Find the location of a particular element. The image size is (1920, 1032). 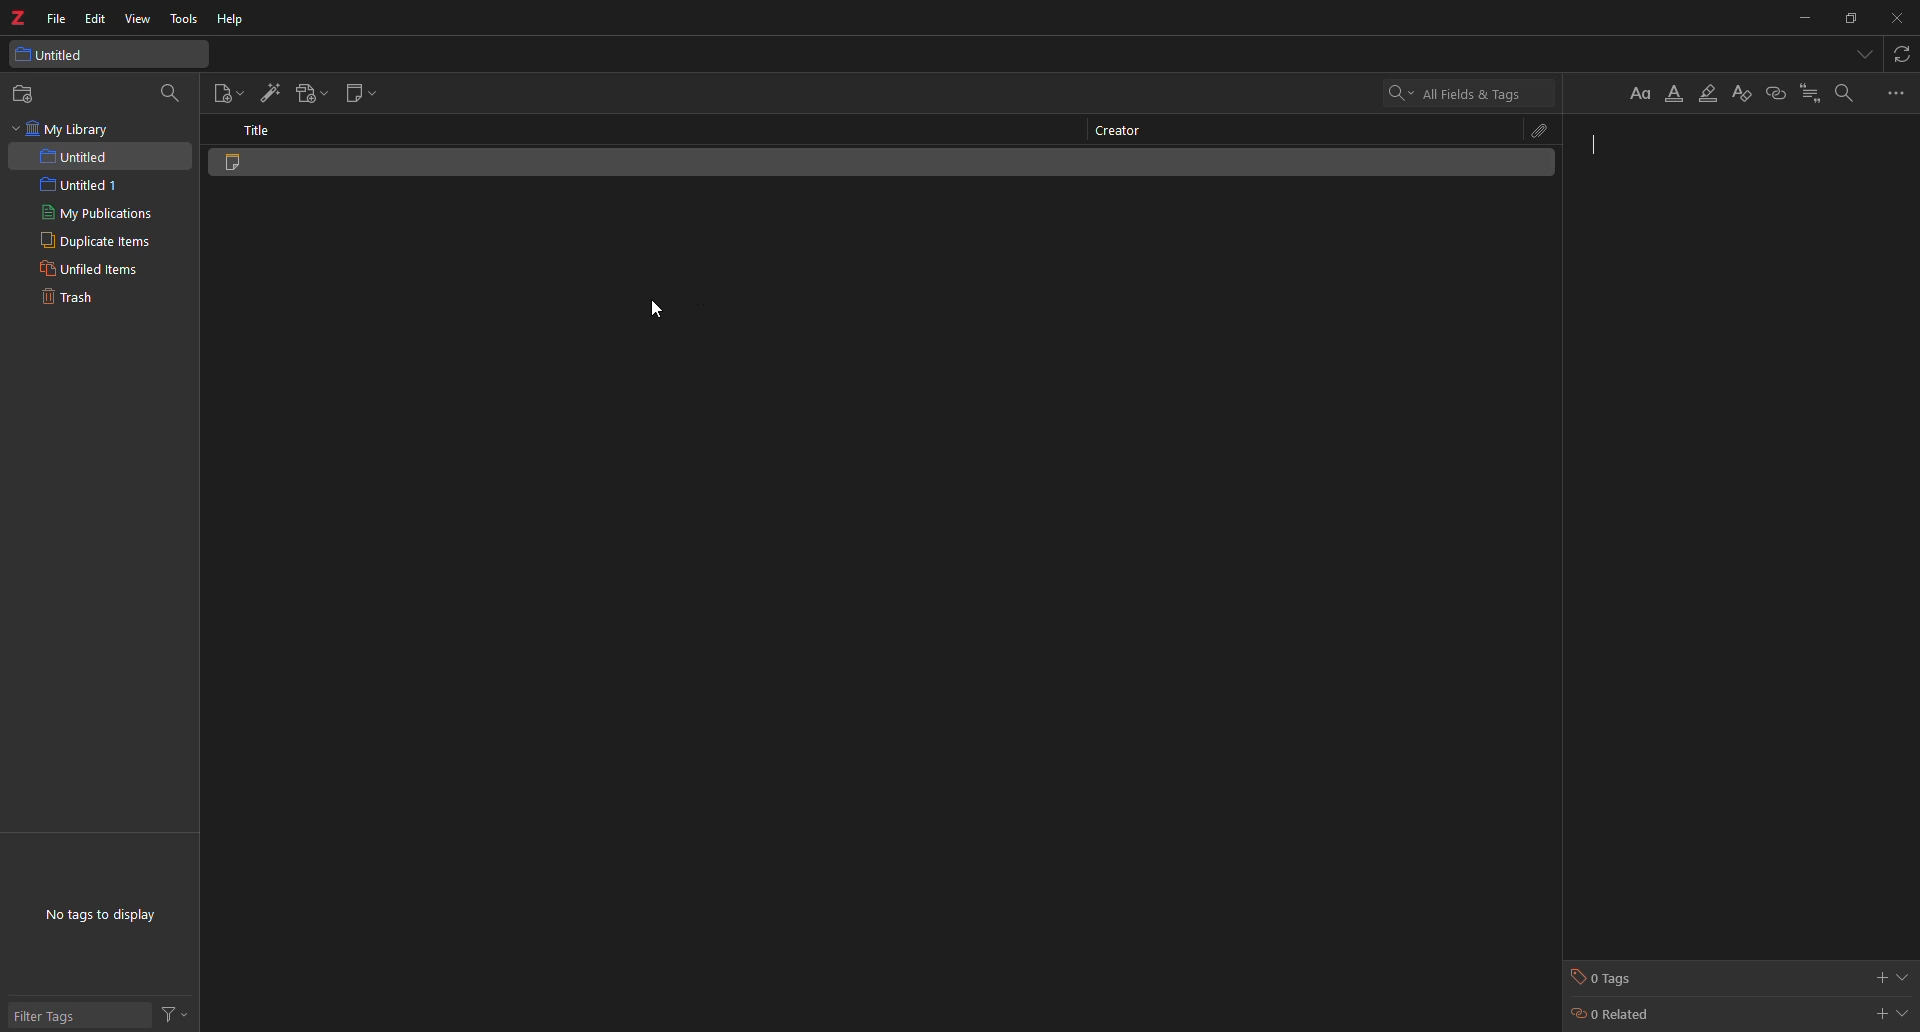

add item is located at coordinates (270, 93).